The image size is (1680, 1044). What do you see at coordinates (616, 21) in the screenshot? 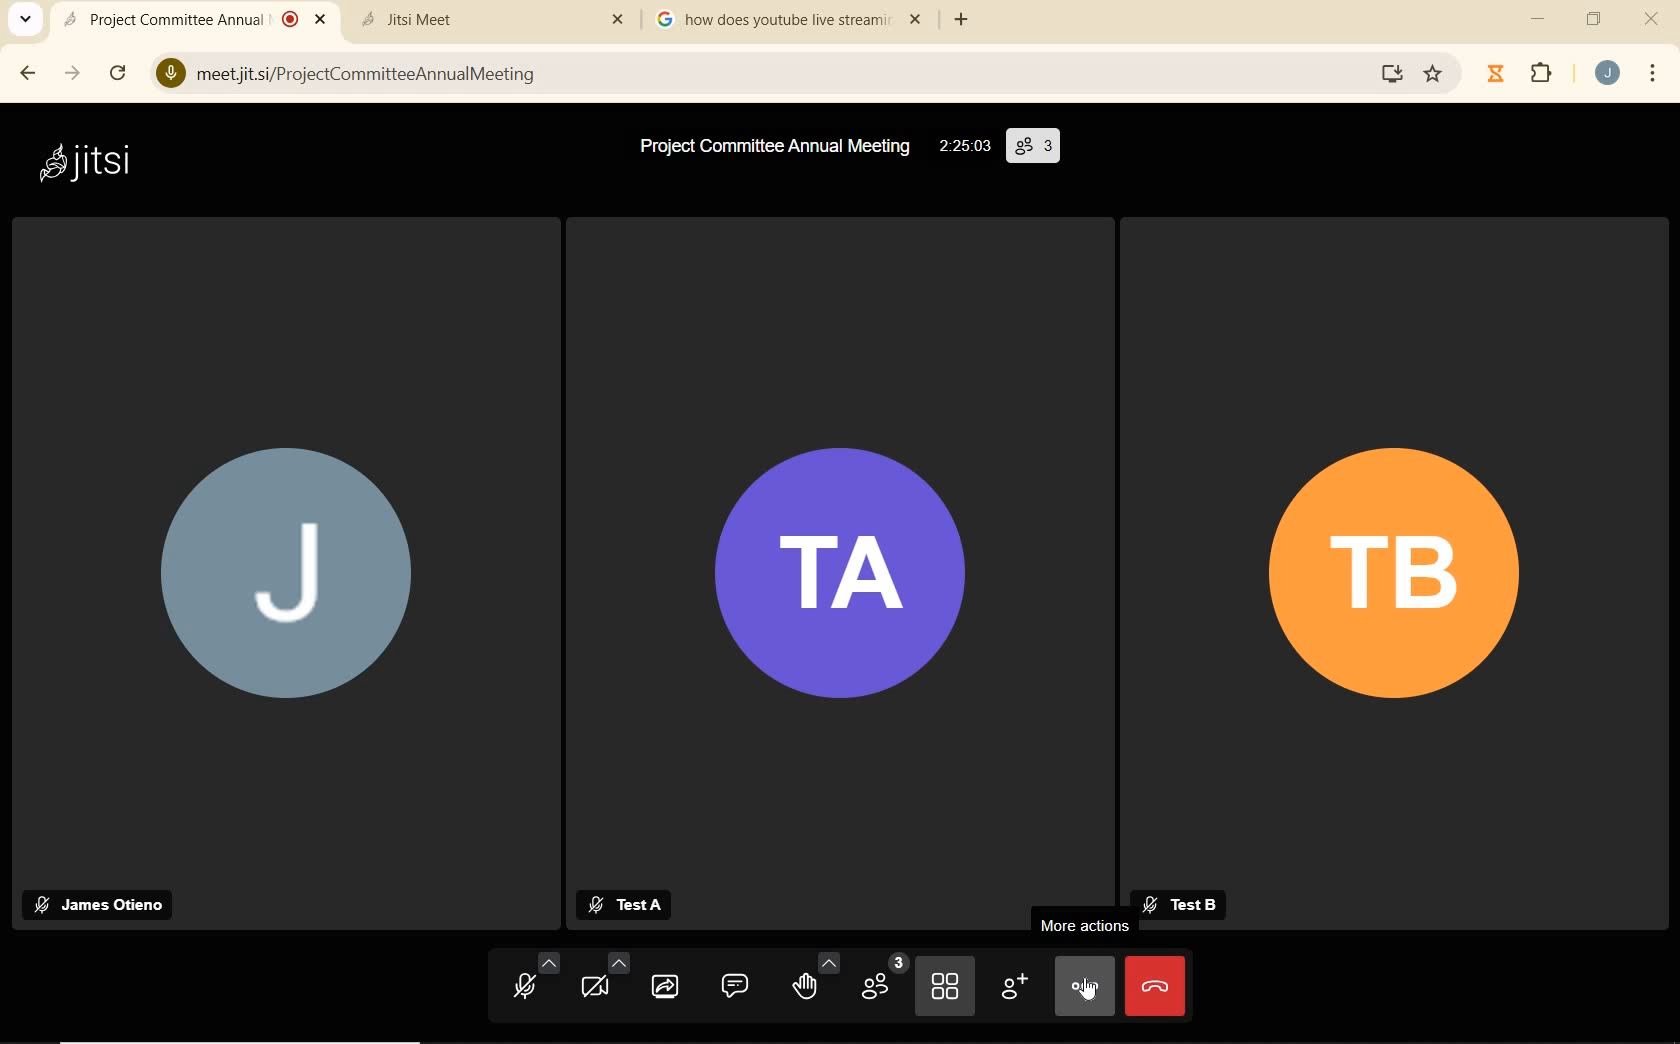
I see `` at bounding box center [616, 21].